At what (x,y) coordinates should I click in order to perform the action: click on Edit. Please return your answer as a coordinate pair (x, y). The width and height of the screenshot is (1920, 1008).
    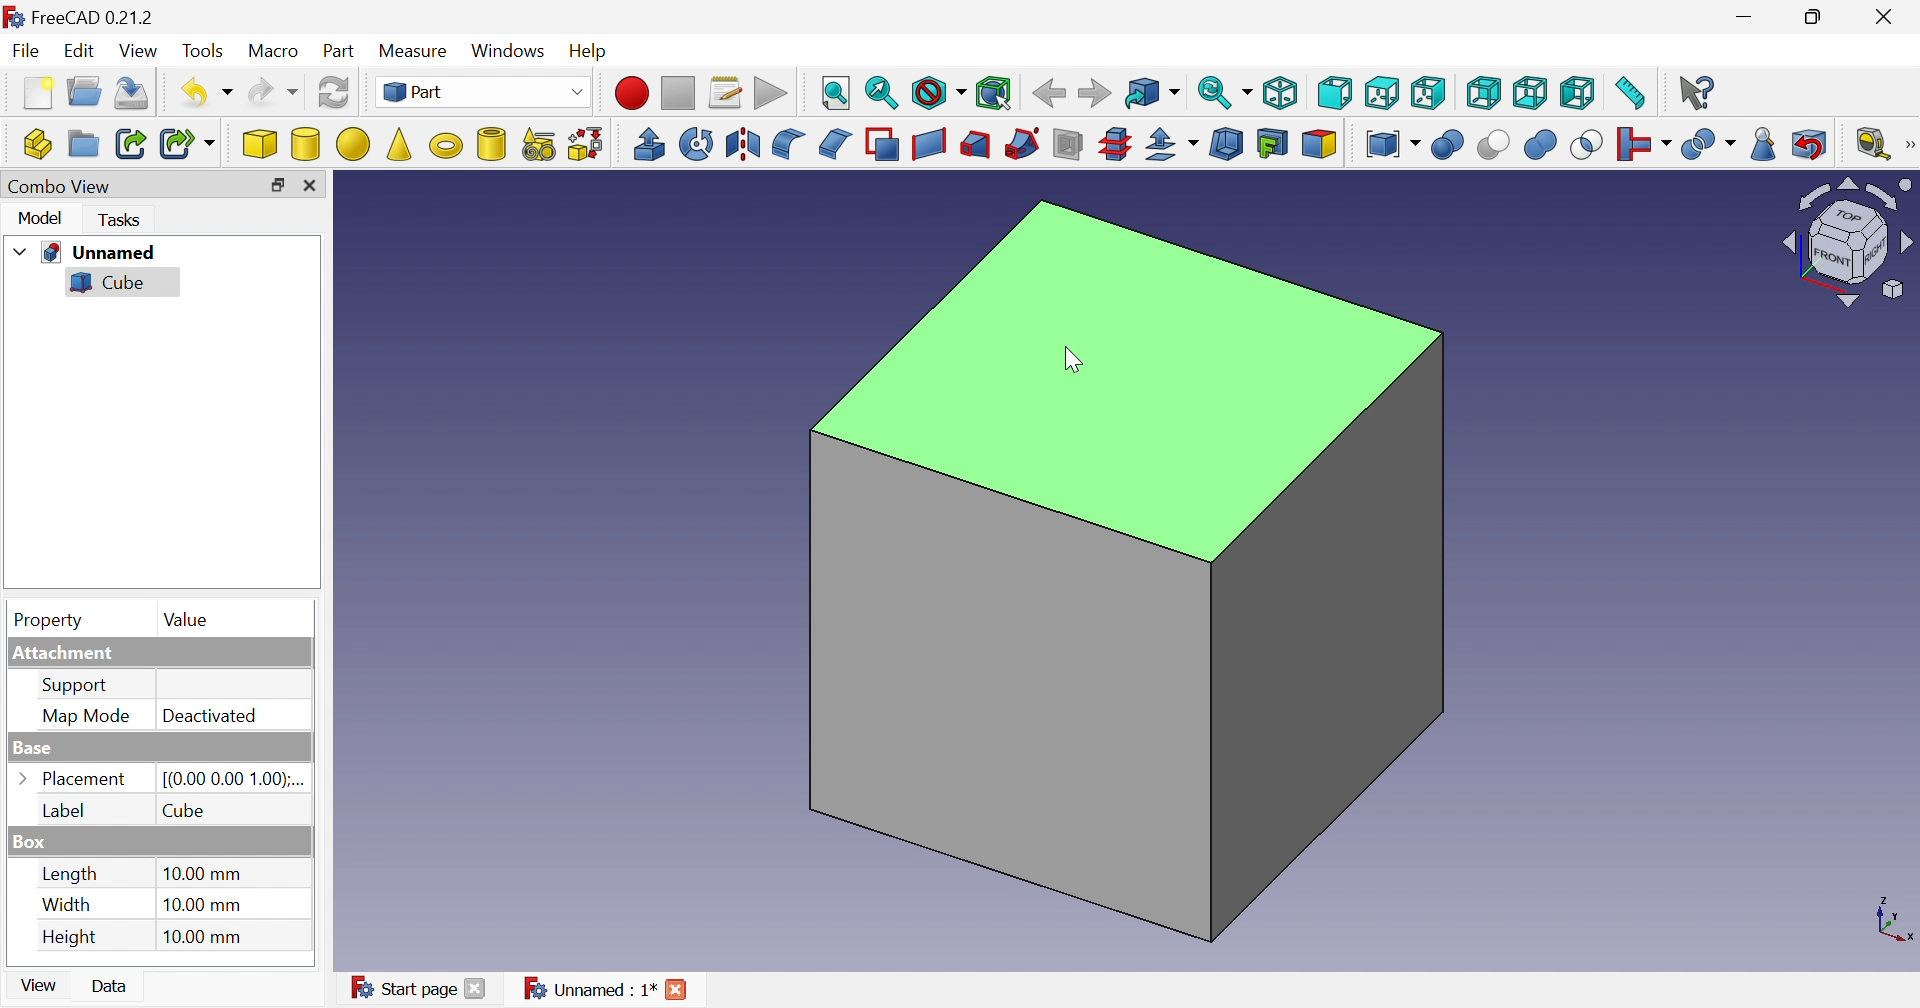
    Looking at the image, I should click on (79, 48).